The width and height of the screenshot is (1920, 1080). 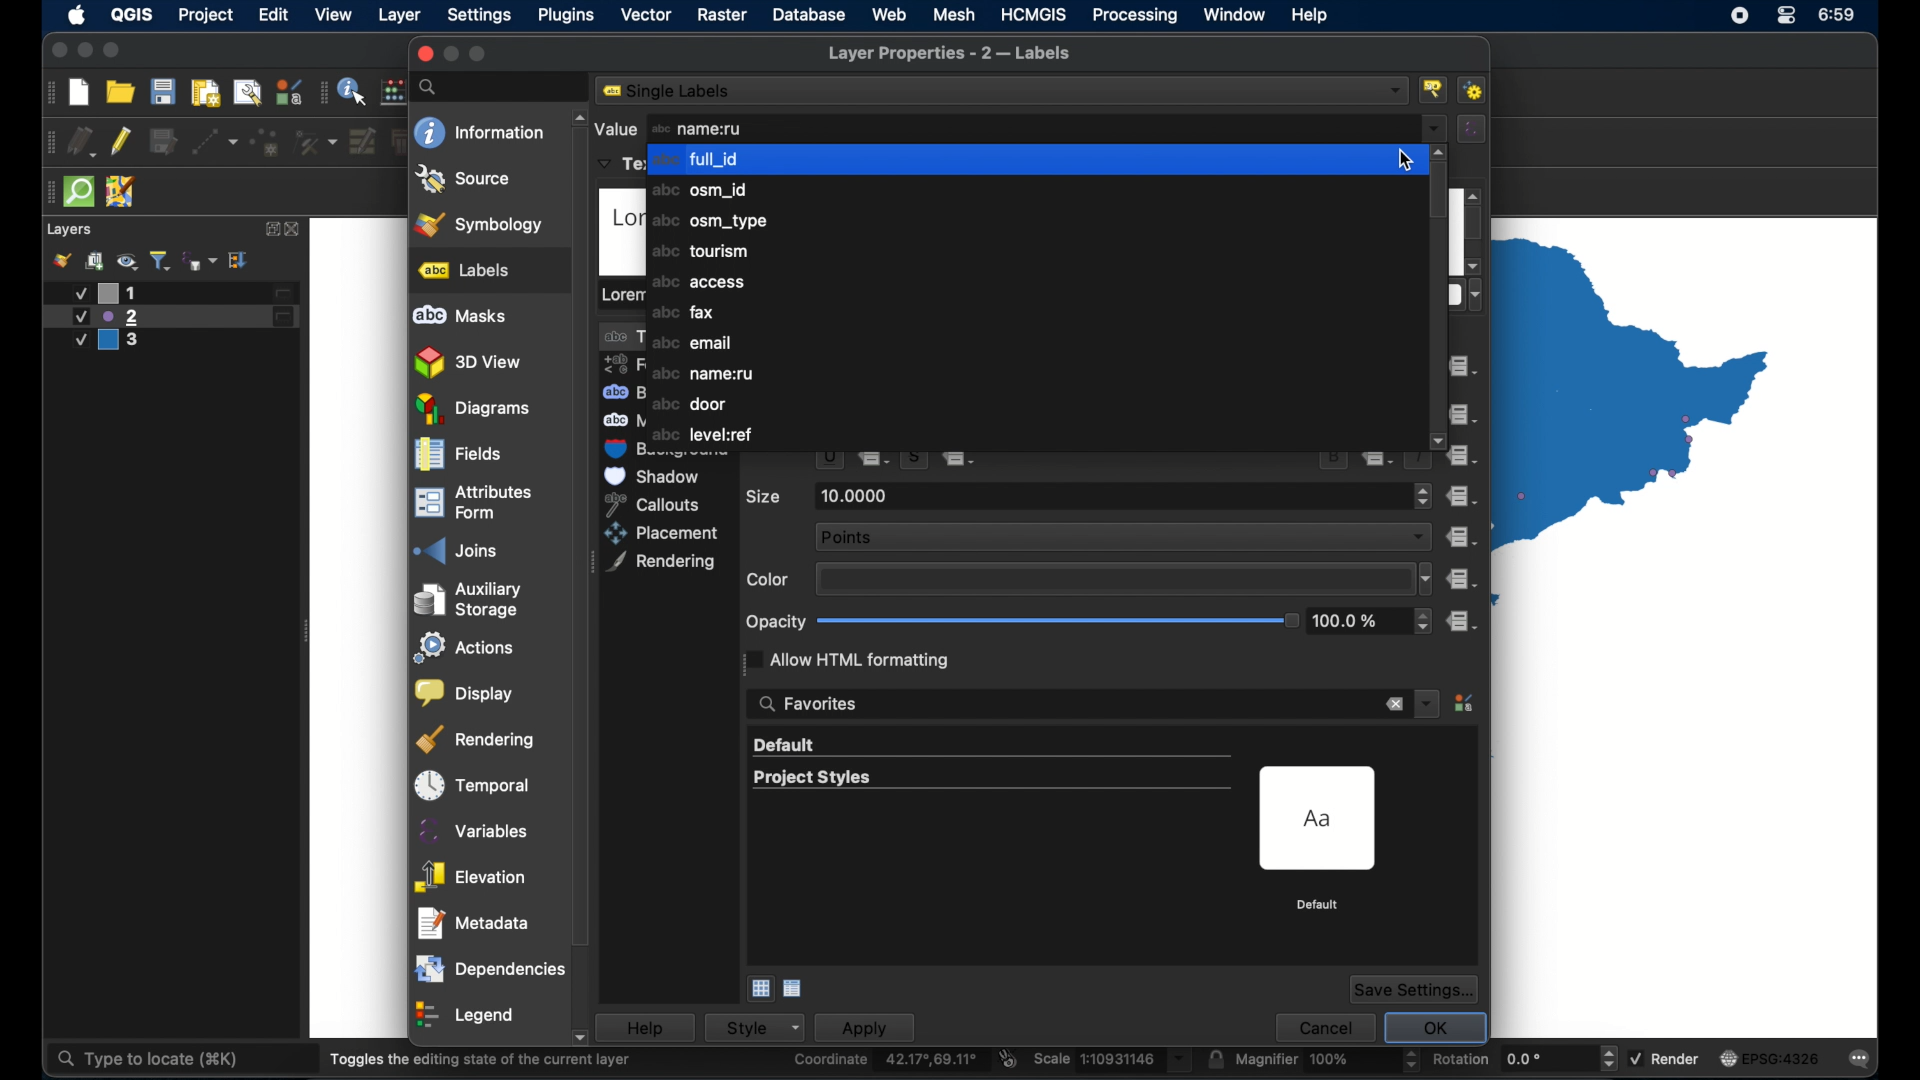 I want to click on diagrams, so click(x=473, y=409).